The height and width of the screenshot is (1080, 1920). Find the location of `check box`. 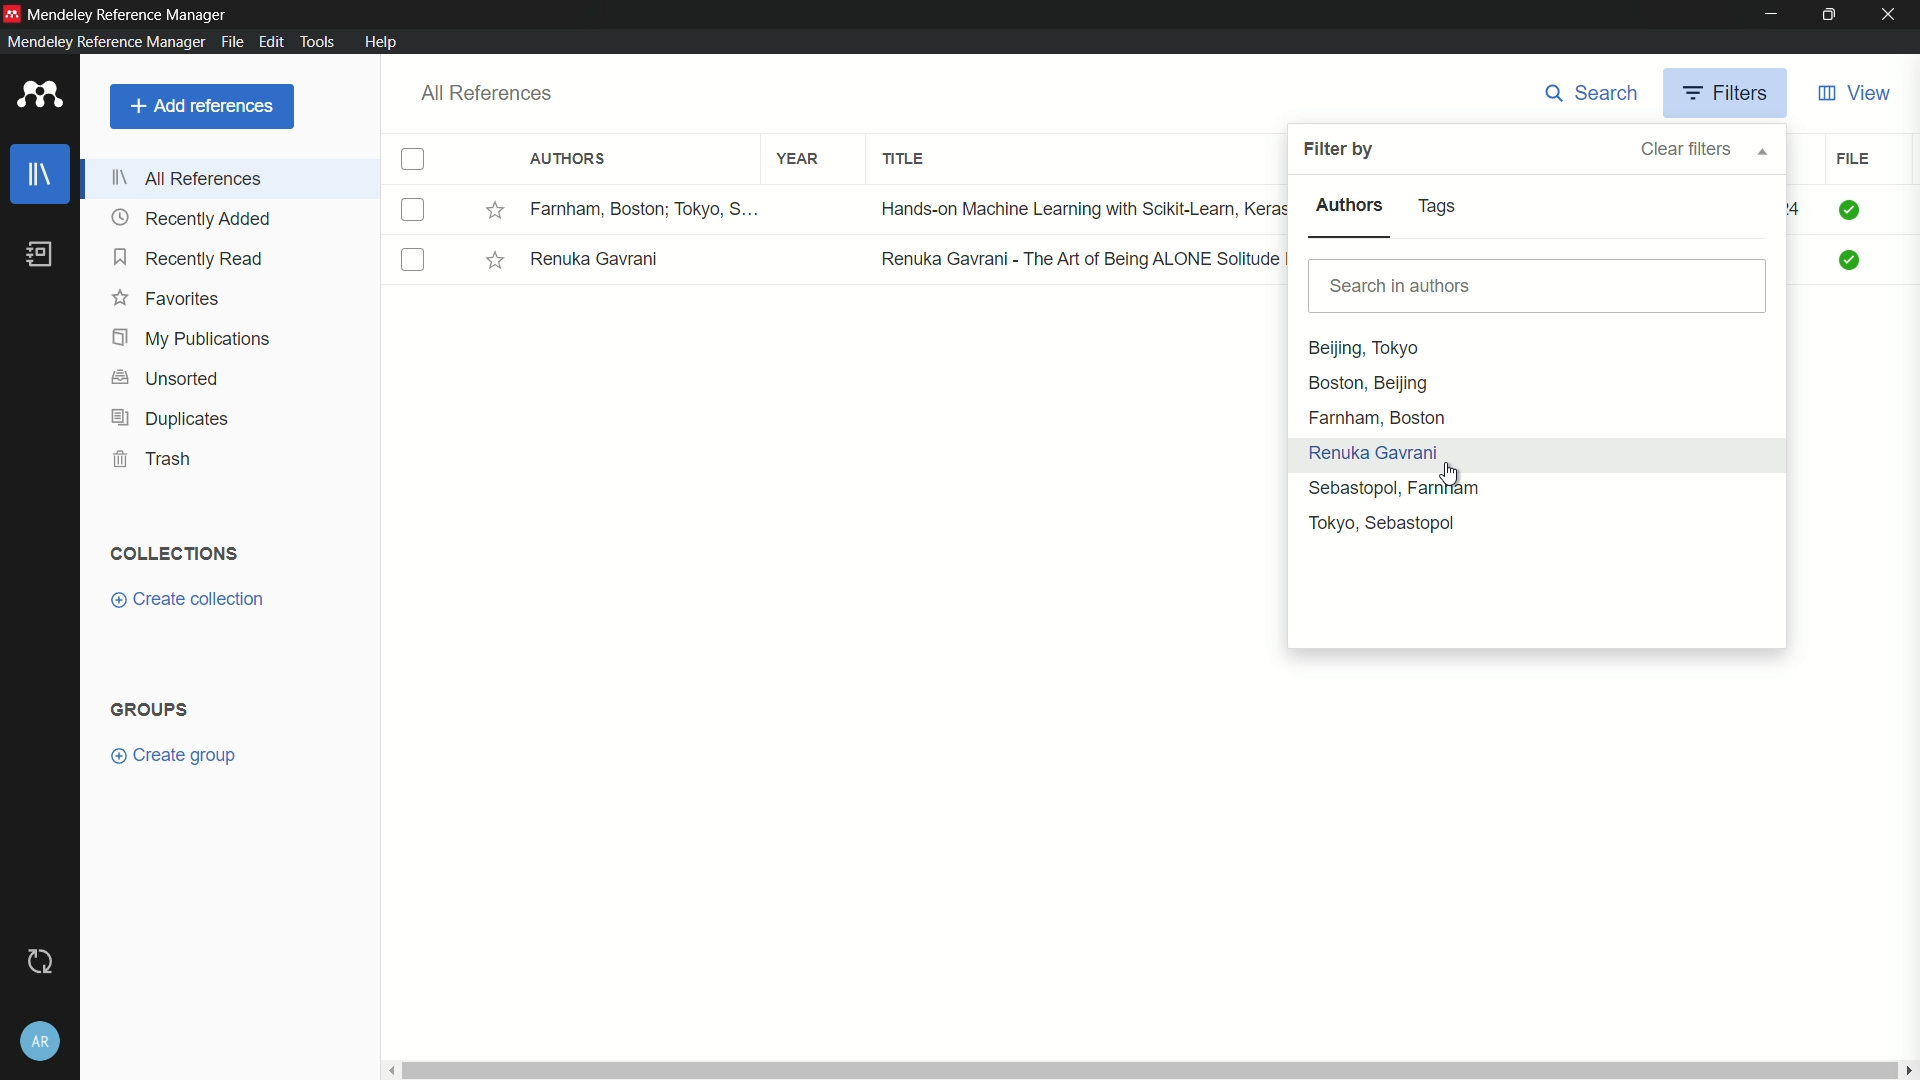

check box is located at coordinates (413, 259).